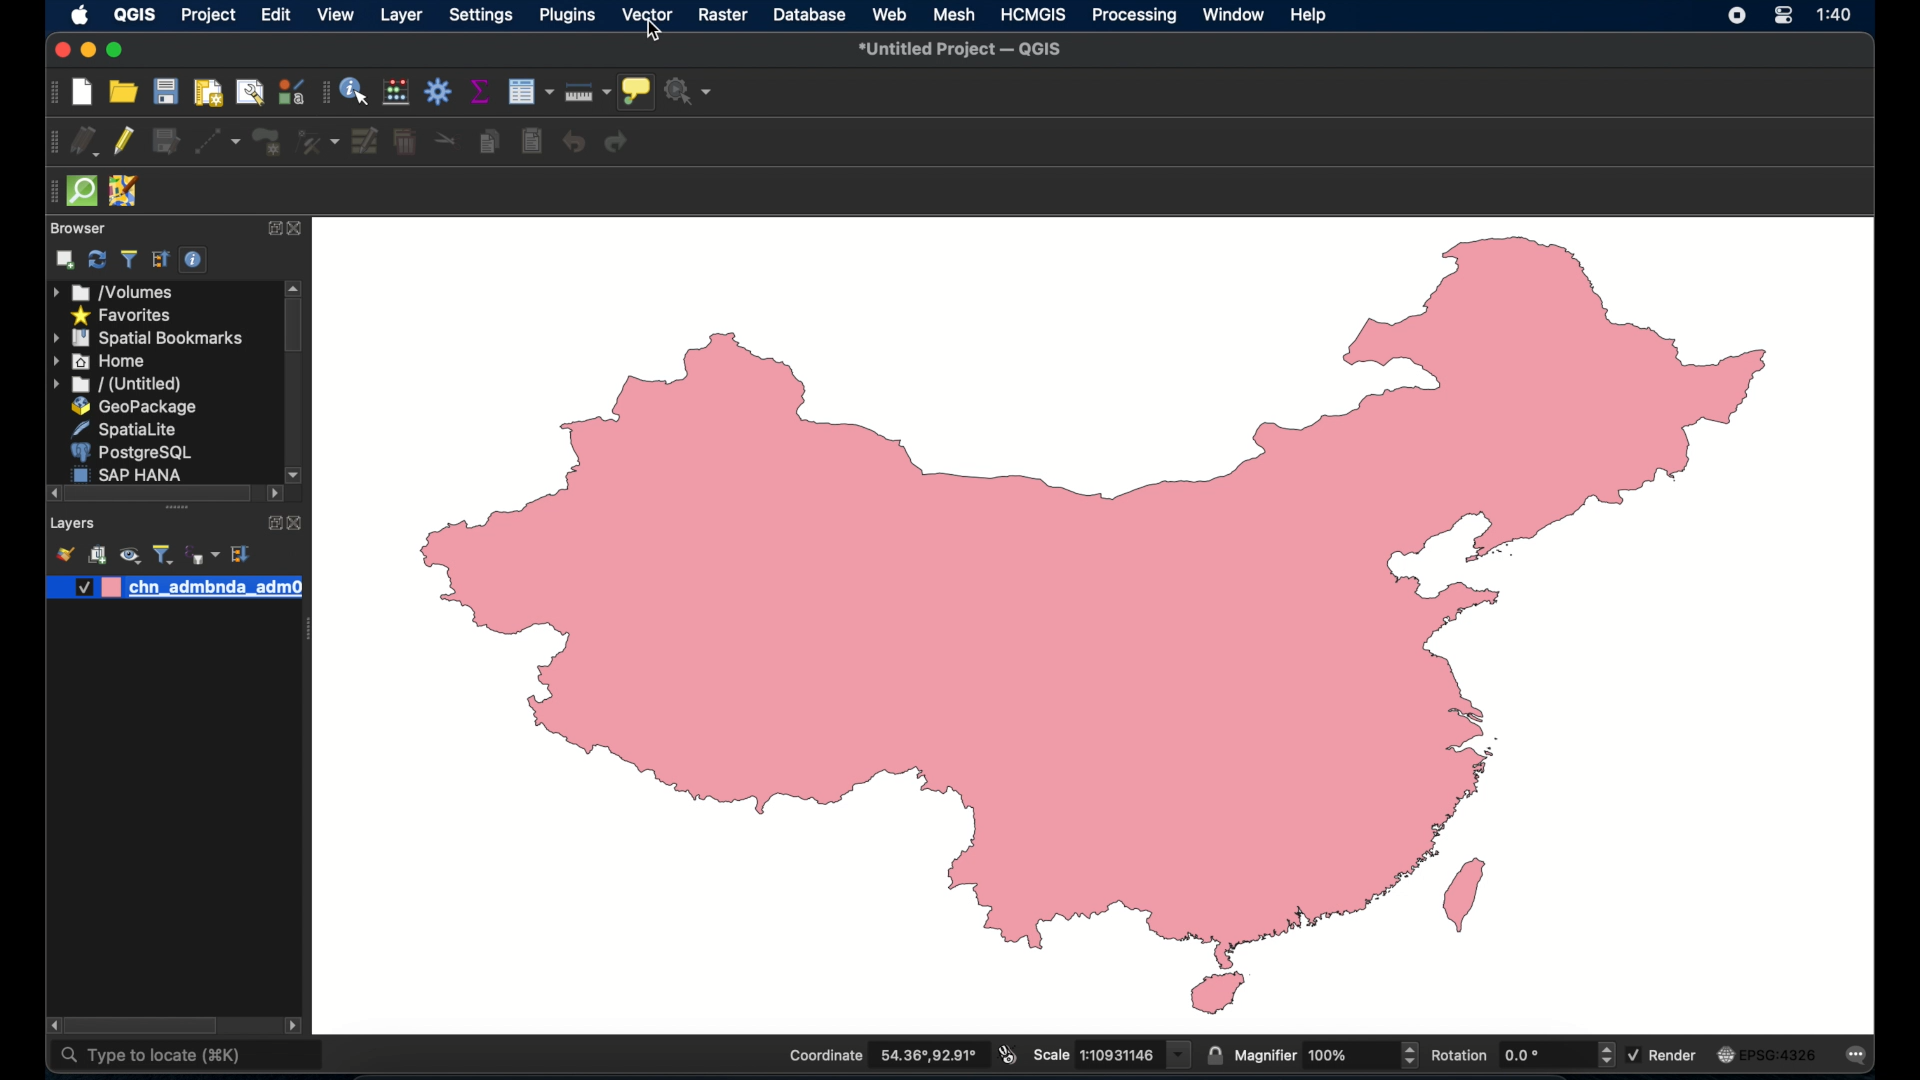 This screenshot has width=1920, height=1080. What do you see at coordinates (652, 34) in the screenshot?
I see `cursor` at bounding box center [652, 34].